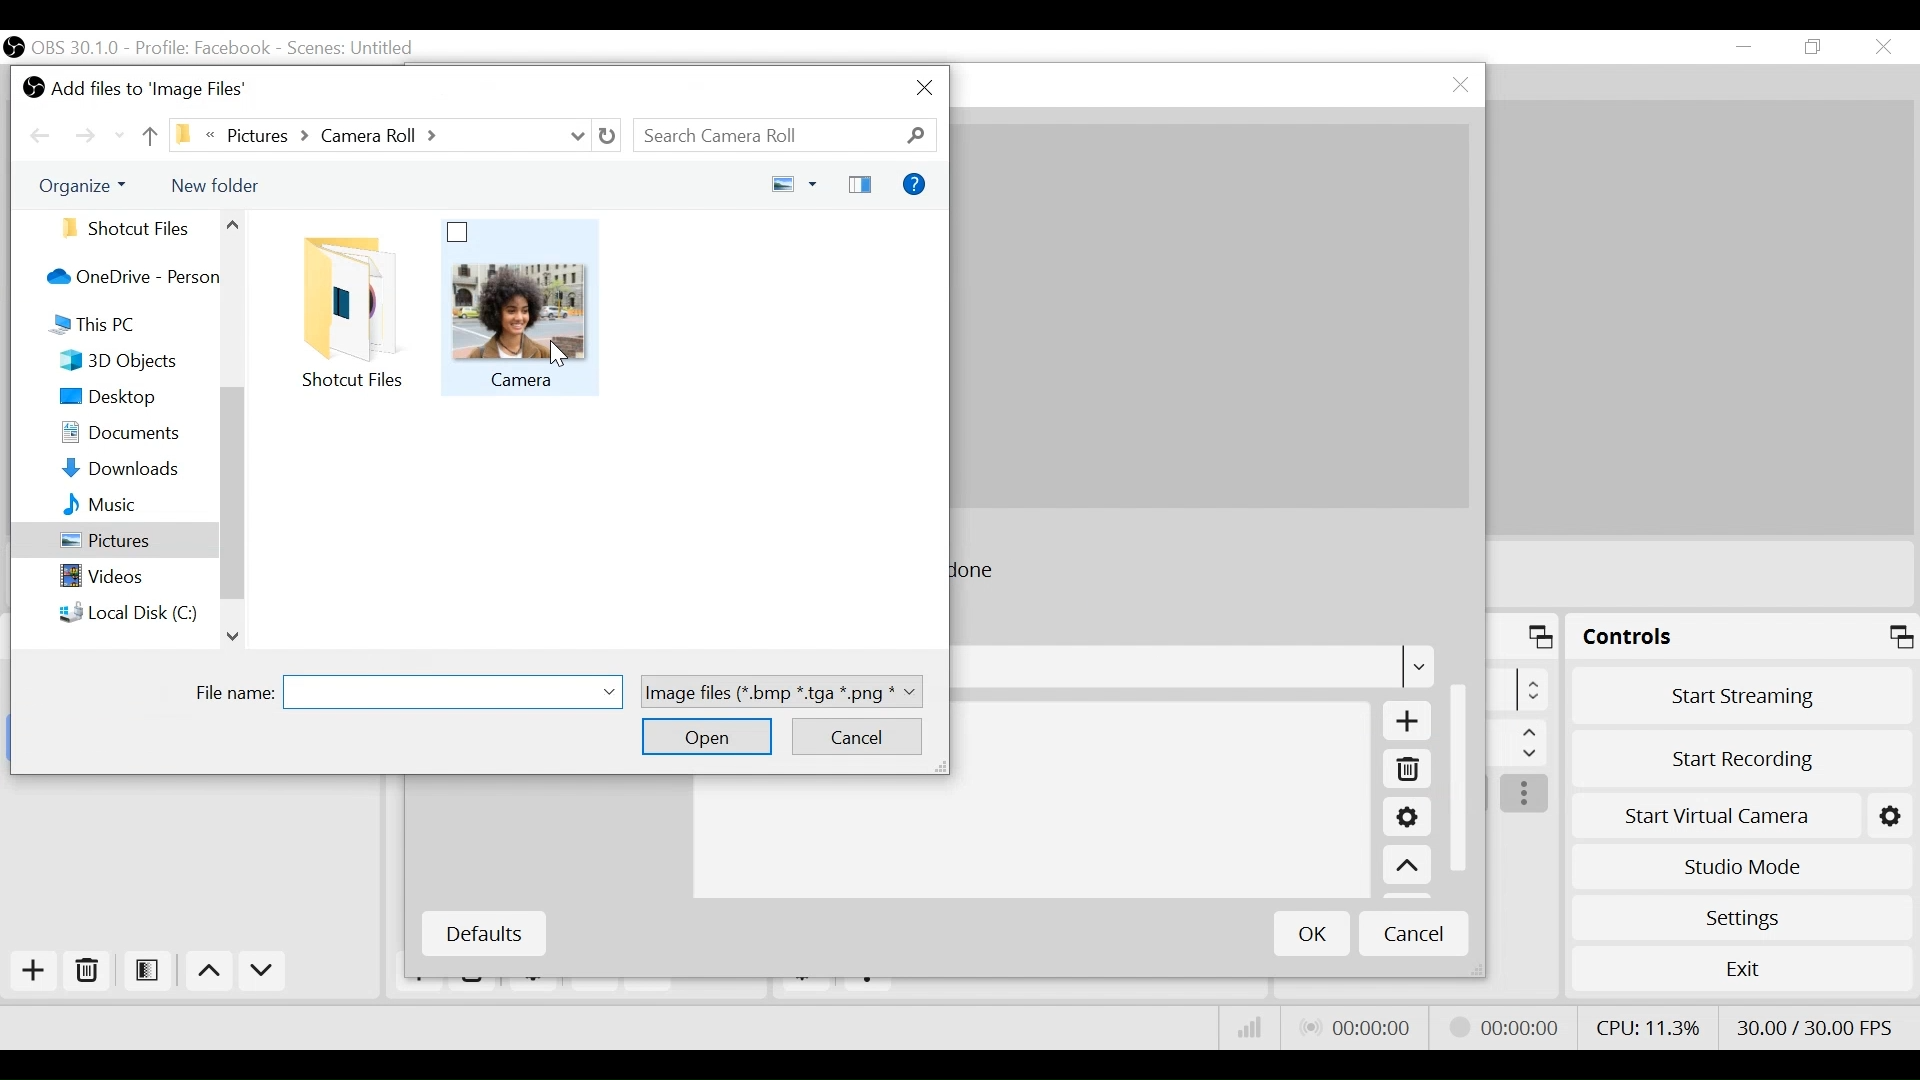 The height and width of the screenshot is (1080, 1920). I want to click on Frame Per Second, so click(1814, 1023).